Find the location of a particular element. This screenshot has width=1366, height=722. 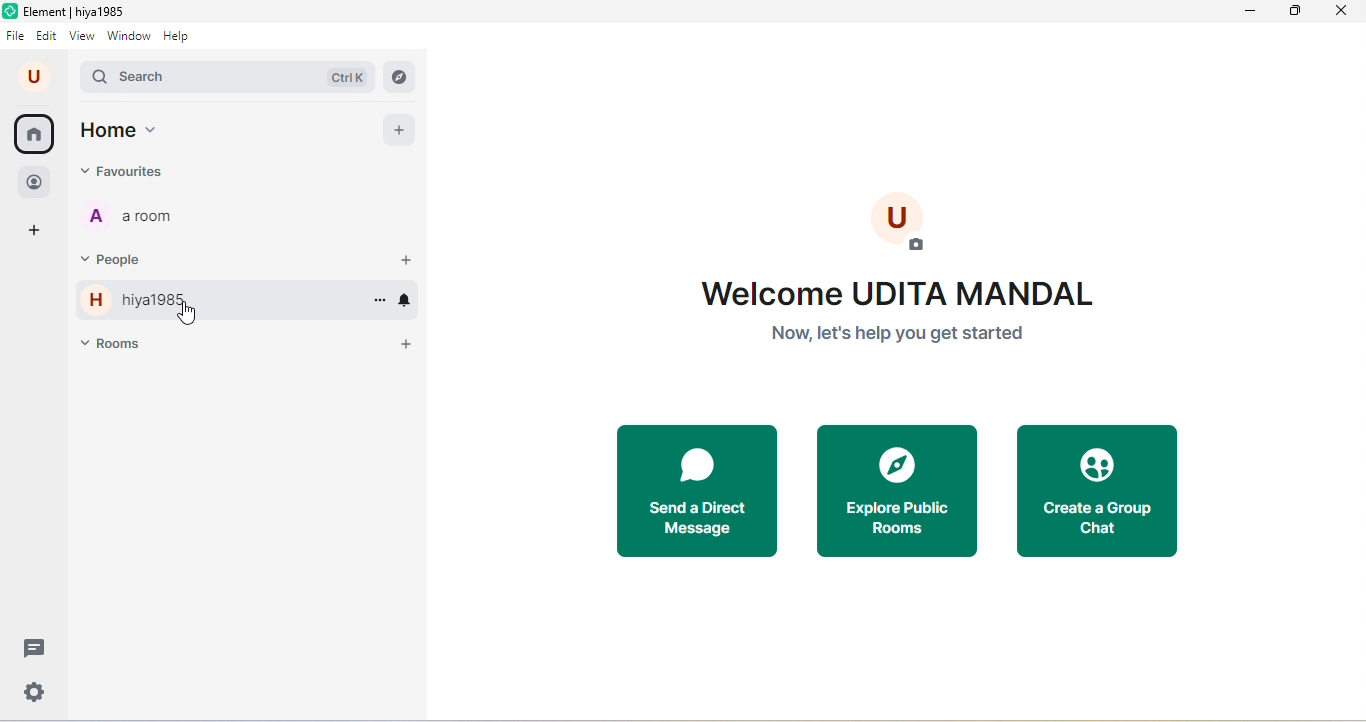

file is located at coordinates (15, 37).